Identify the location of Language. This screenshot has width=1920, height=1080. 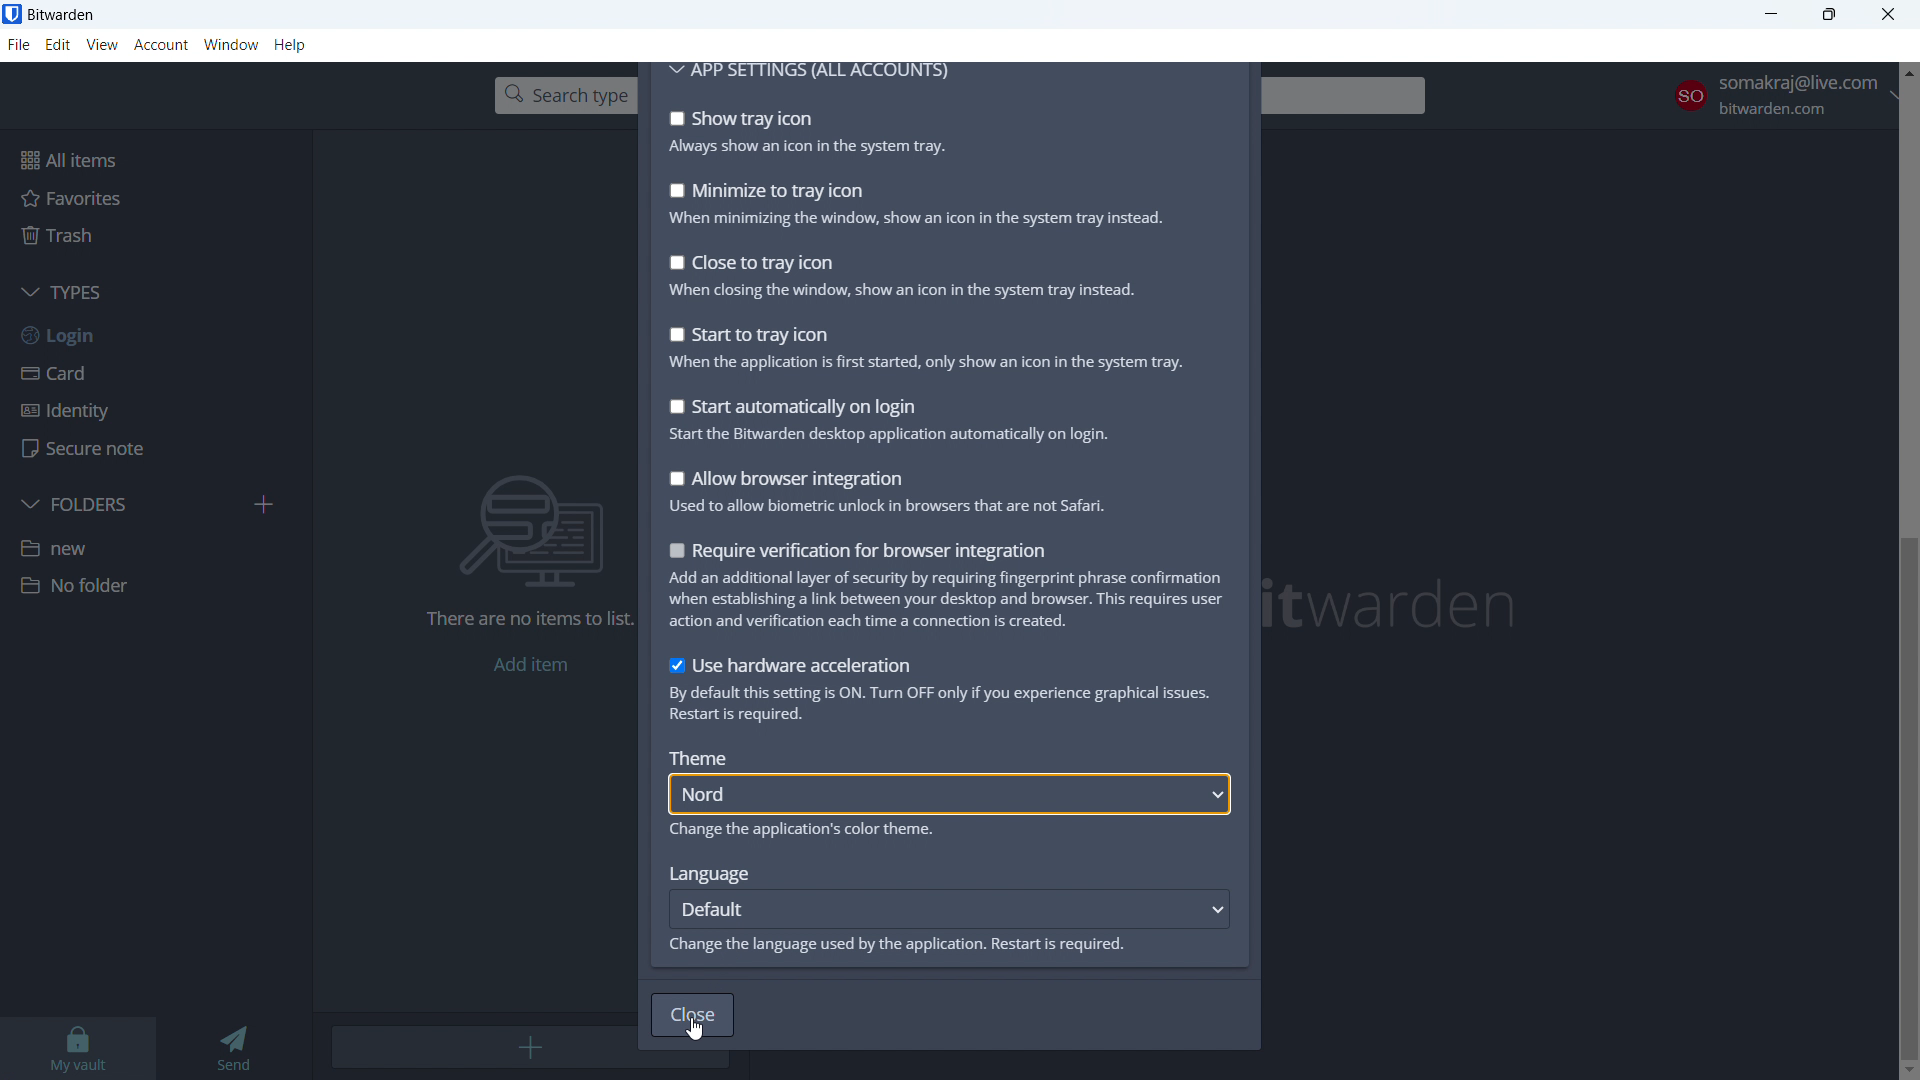
(716, 872).